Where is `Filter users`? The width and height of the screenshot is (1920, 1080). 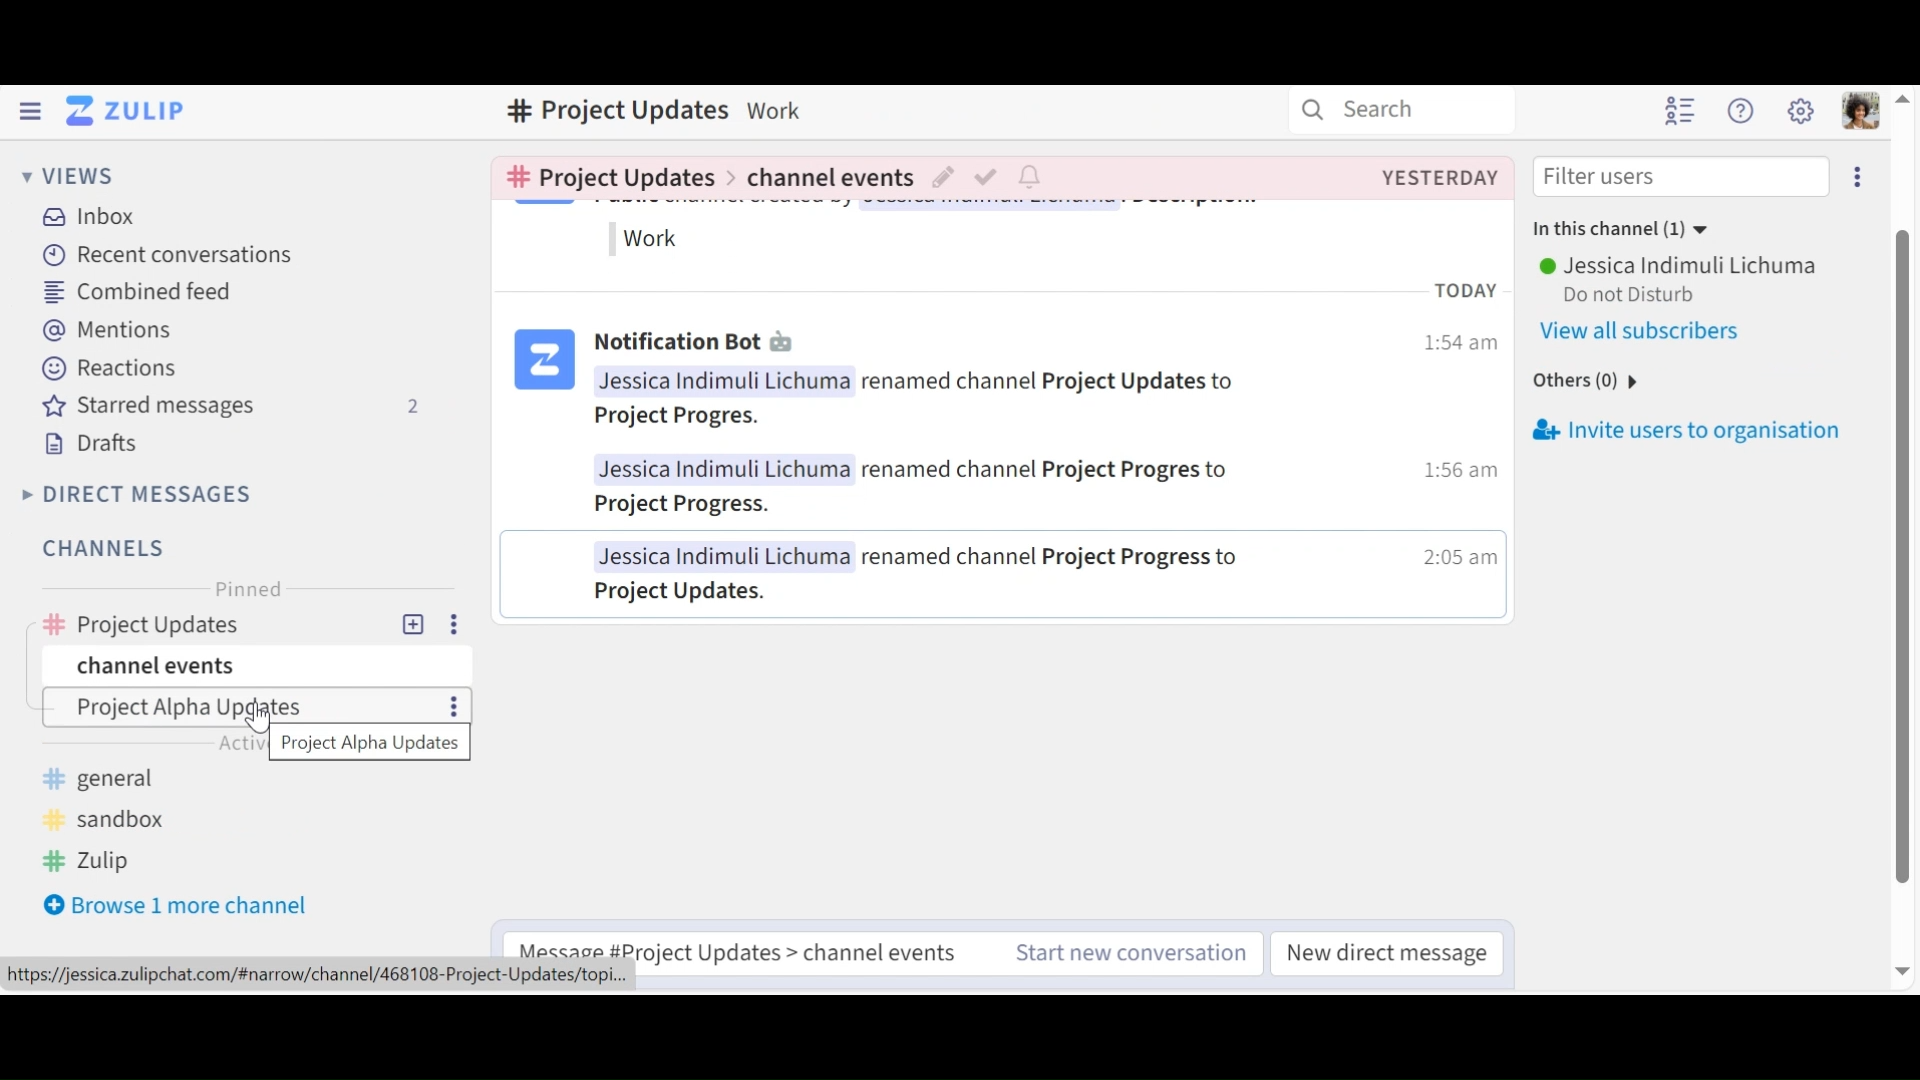
Filter users is located at coordinates (1683, 177).